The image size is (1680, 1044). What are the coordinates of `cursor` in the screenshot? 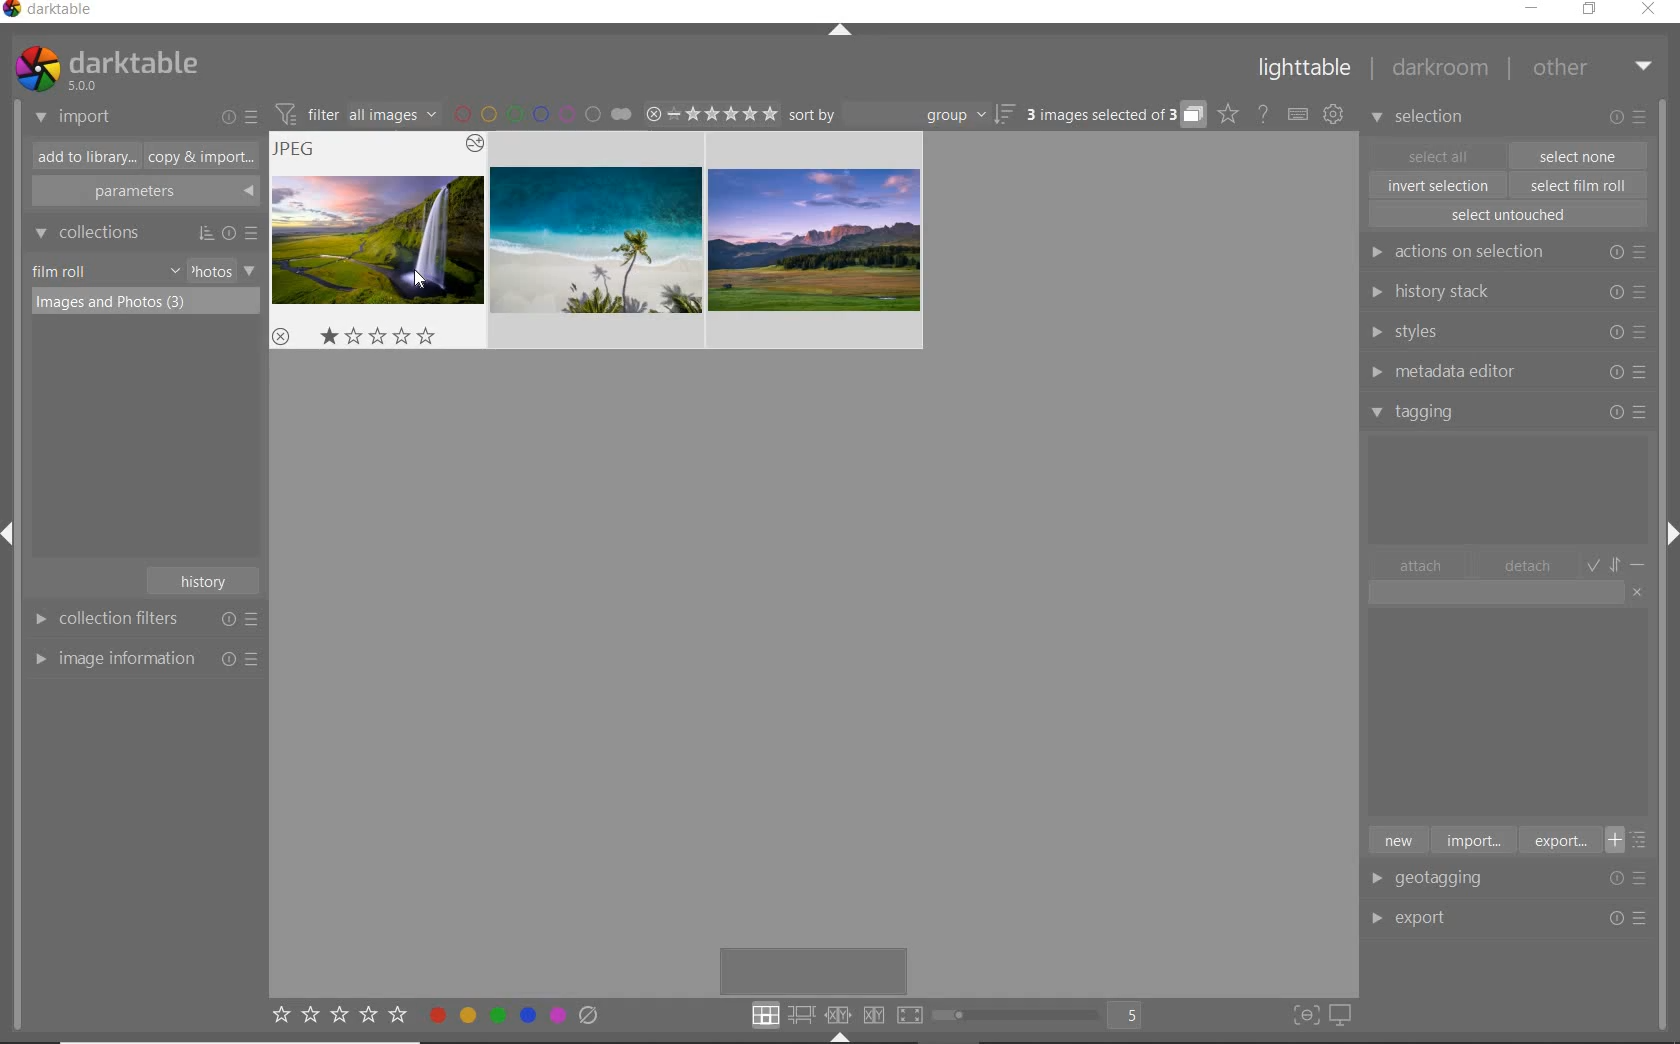 It's located at (415, 283).